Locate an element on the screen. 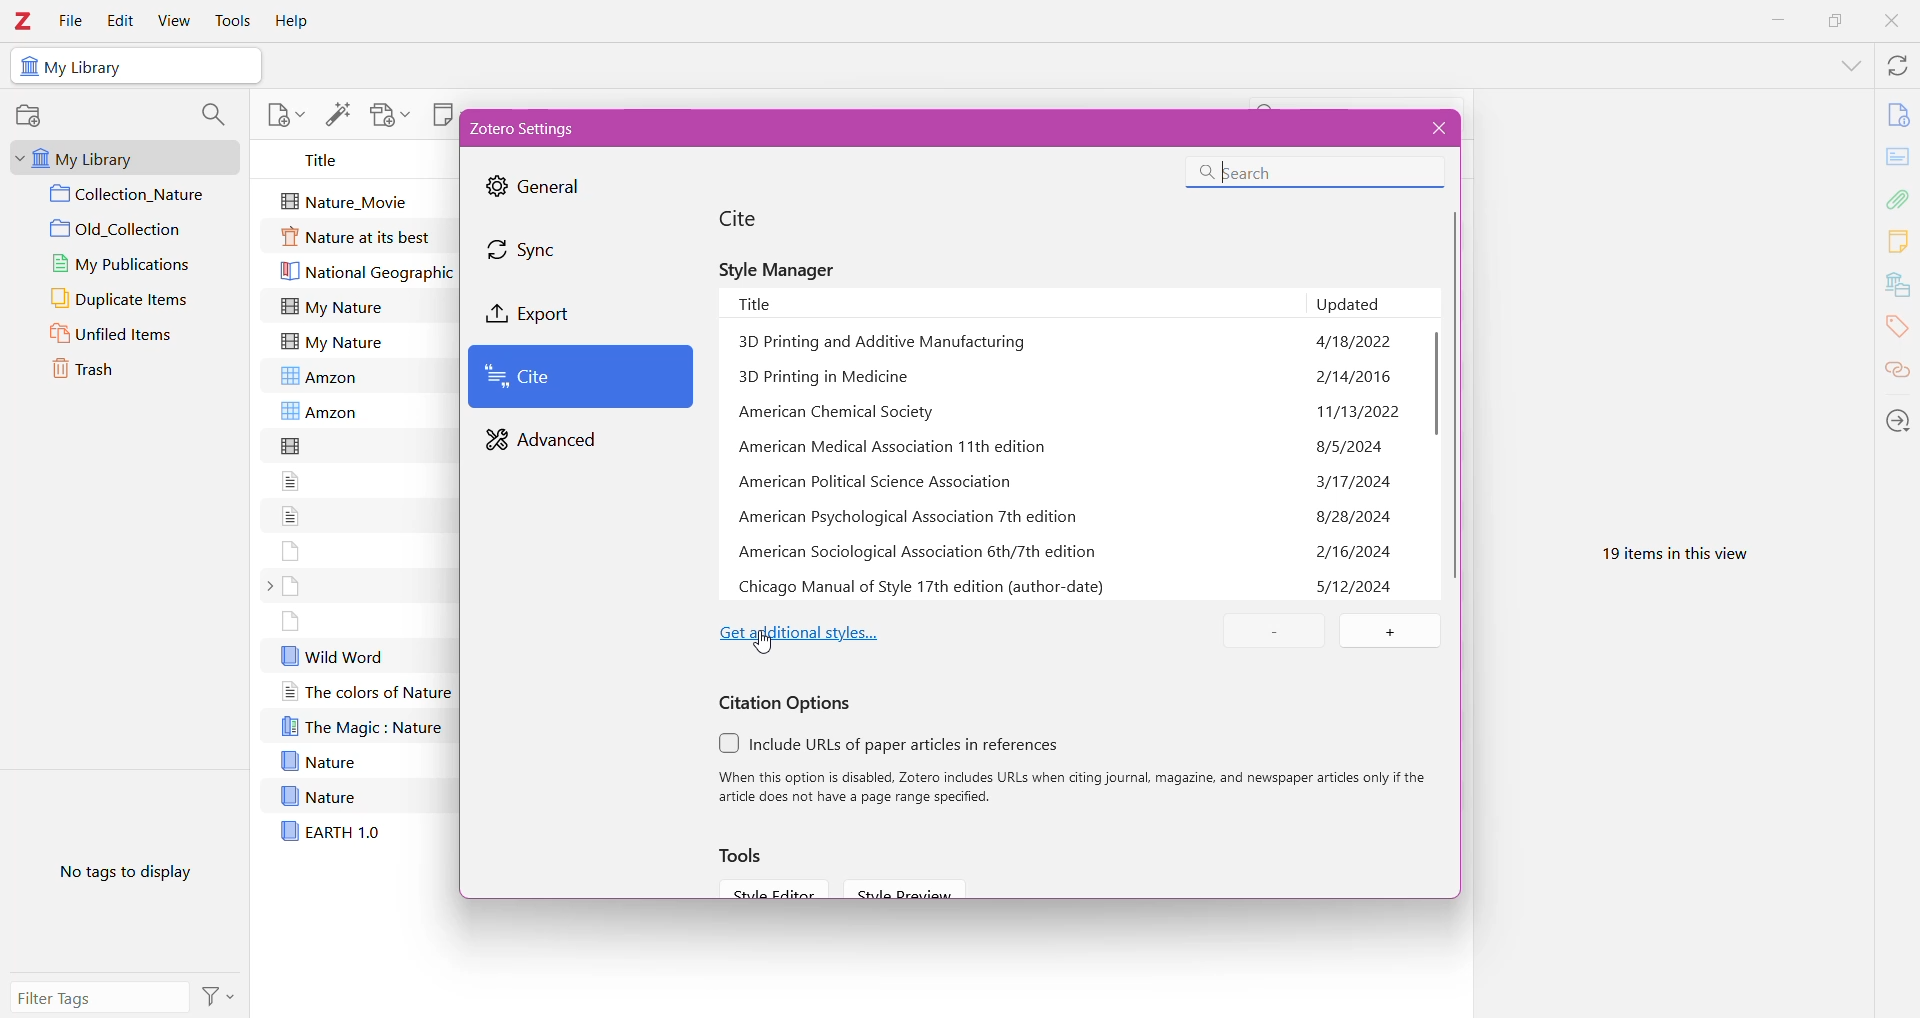 This screenshot has width=1920, height=1018. file without title is located at coordinates (292, 586).